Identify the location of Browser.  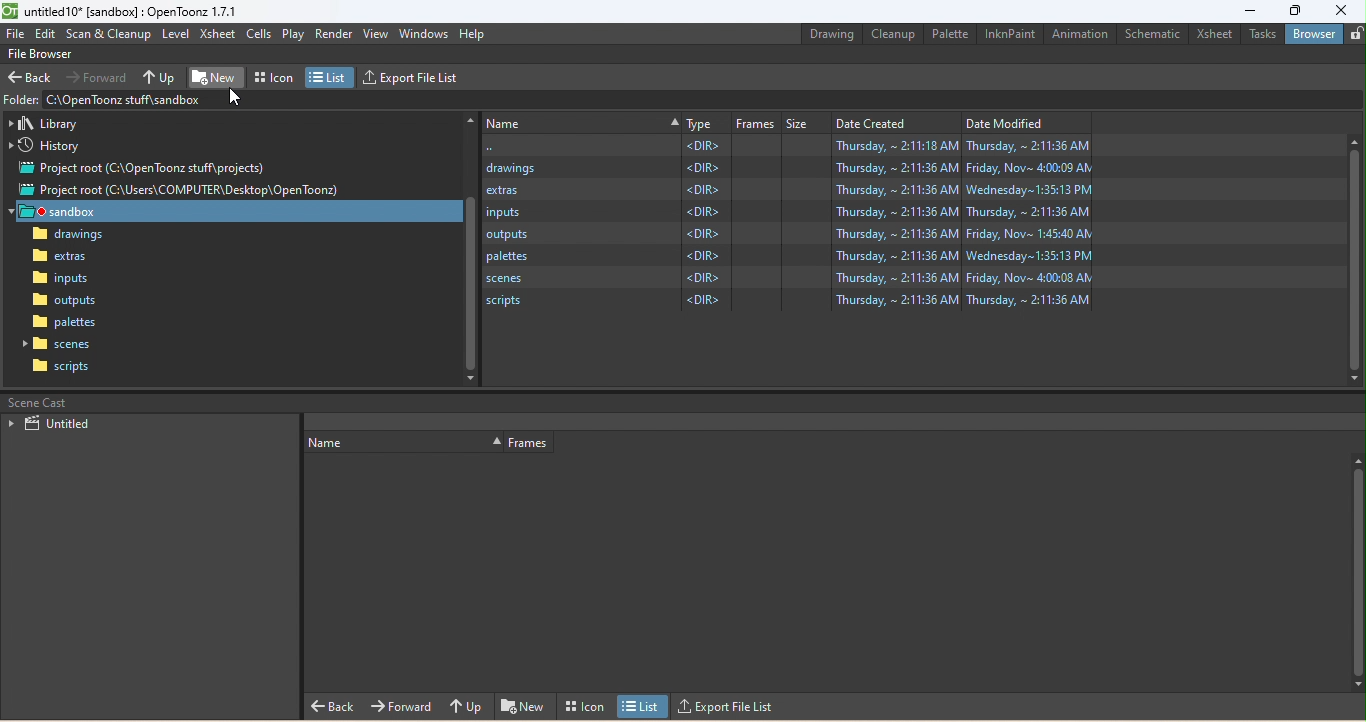
(1315, 31).